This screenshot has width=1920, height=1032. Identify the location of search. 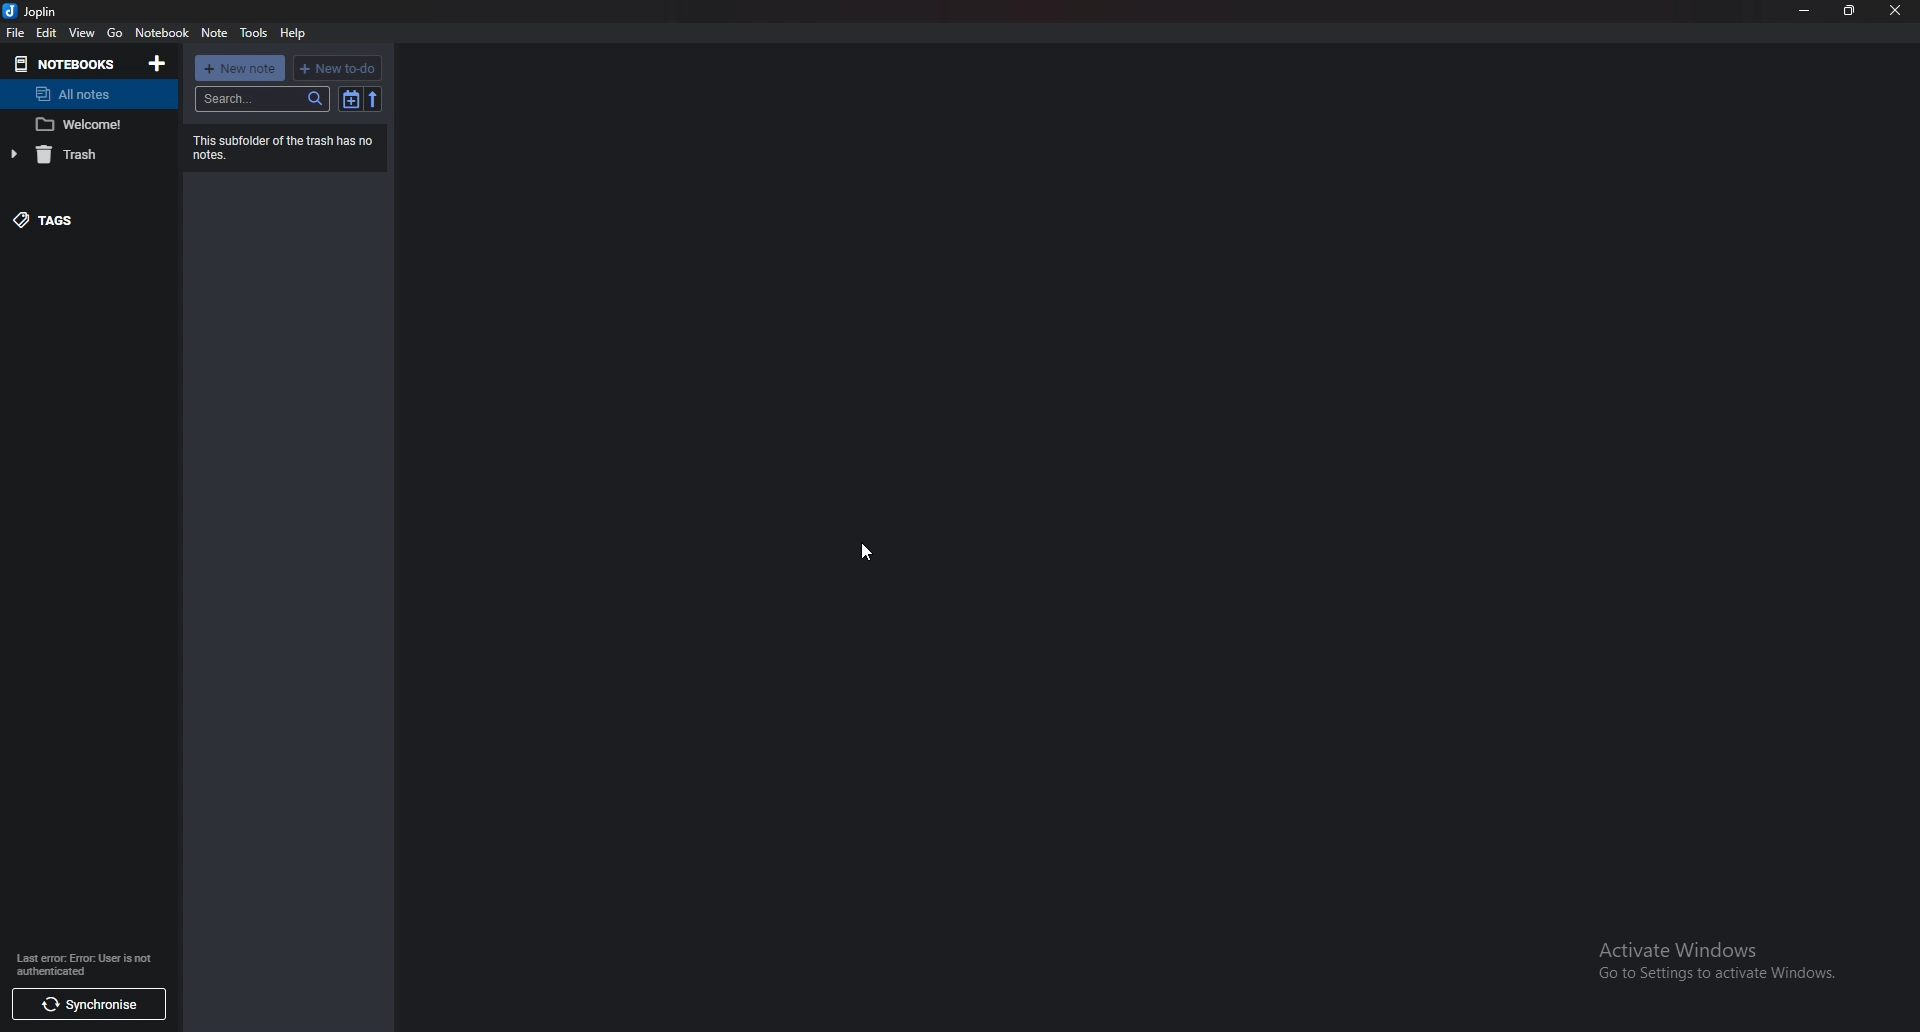
(264, 99).